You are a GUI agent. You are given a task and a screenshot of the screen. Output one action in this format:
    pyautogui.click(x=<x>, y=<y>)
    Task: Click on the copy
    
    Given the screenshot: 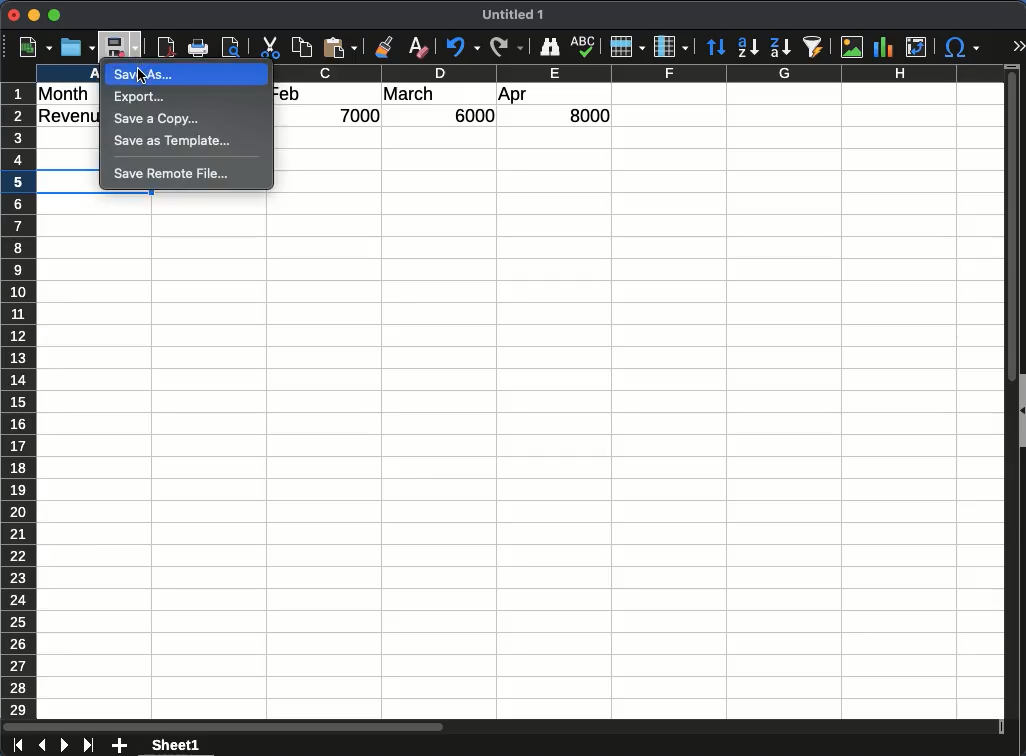 What is the action you would take?
    pyautogui.click(x=303, y=48)
    